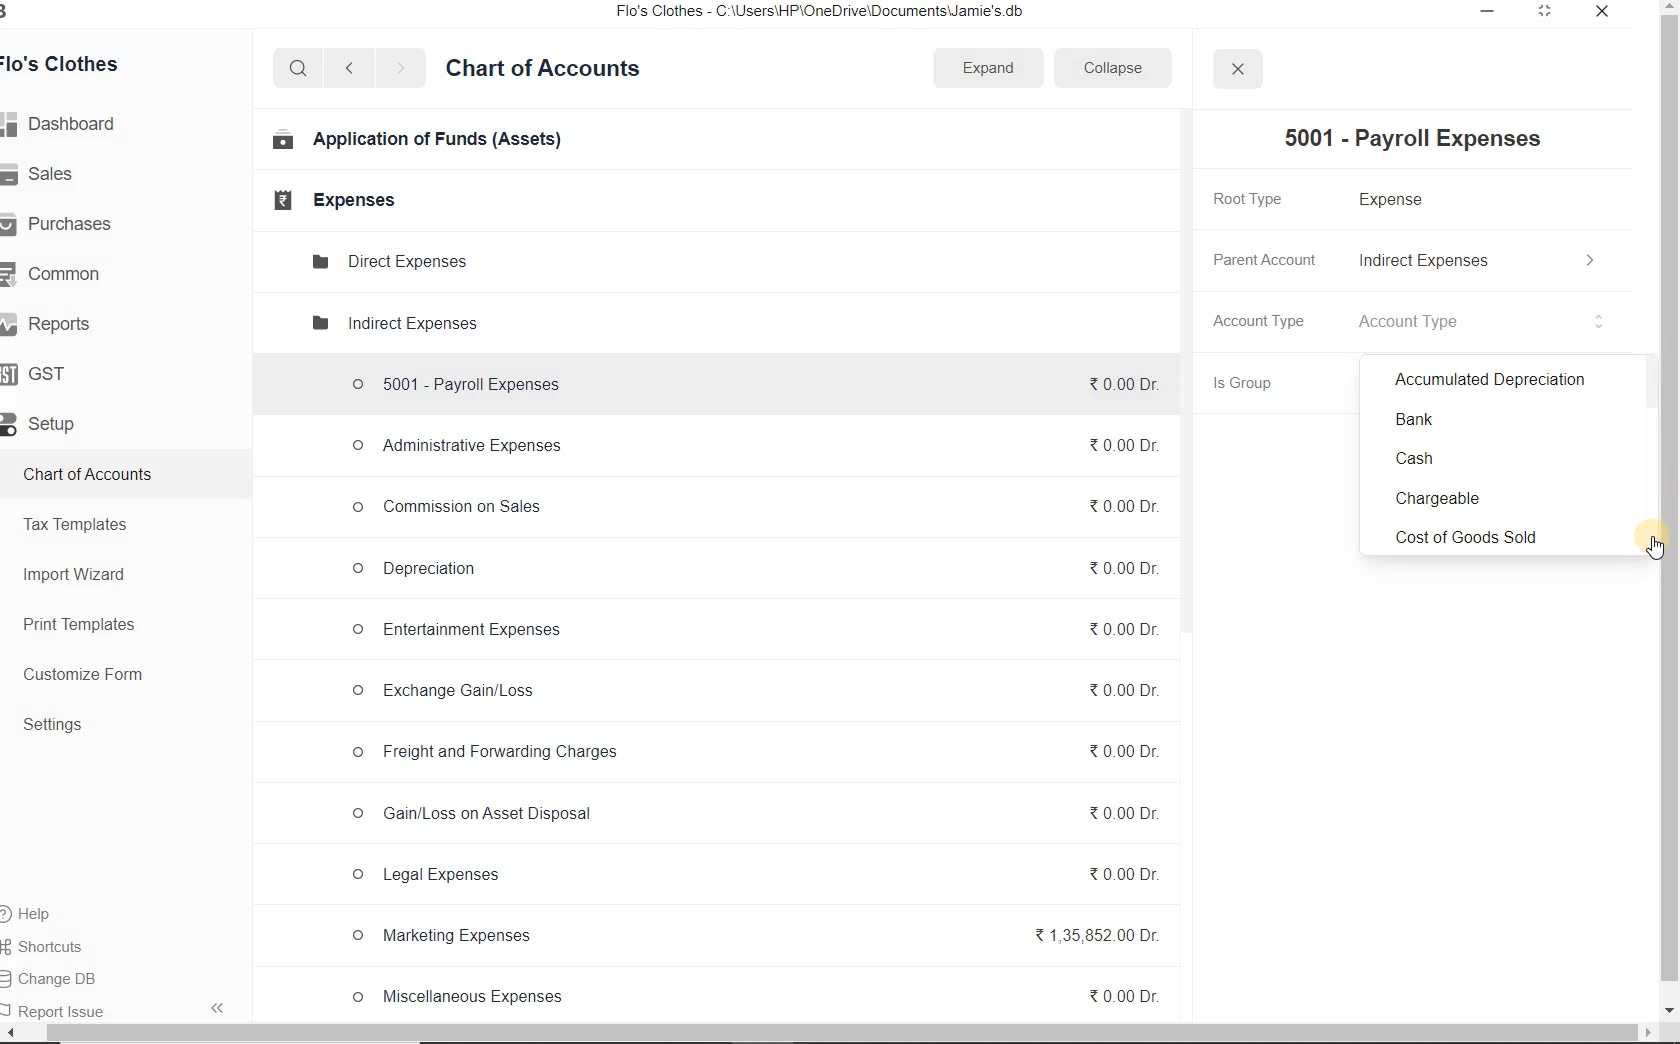 The width and height of the screenshot is (1680, 1044). I want to click on Direct Expense, so click(388, 260).